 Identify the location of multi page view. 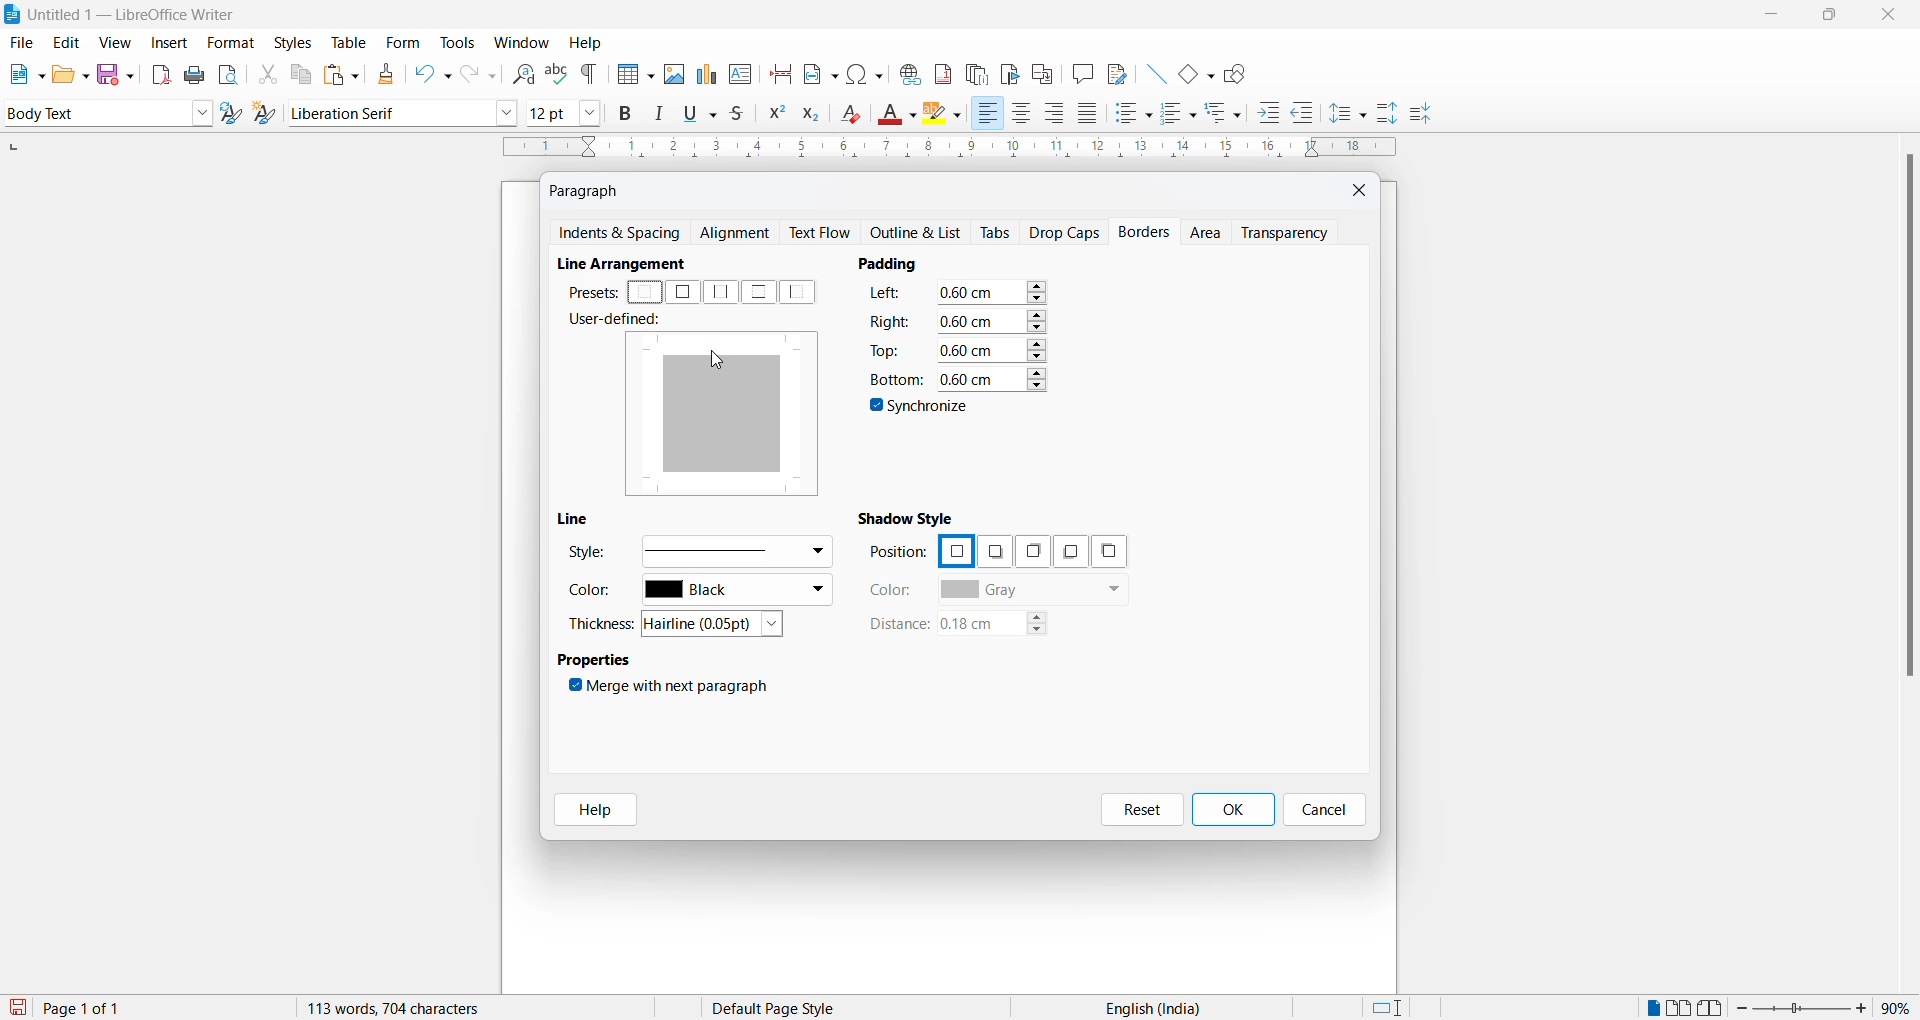
(1681, 1008).